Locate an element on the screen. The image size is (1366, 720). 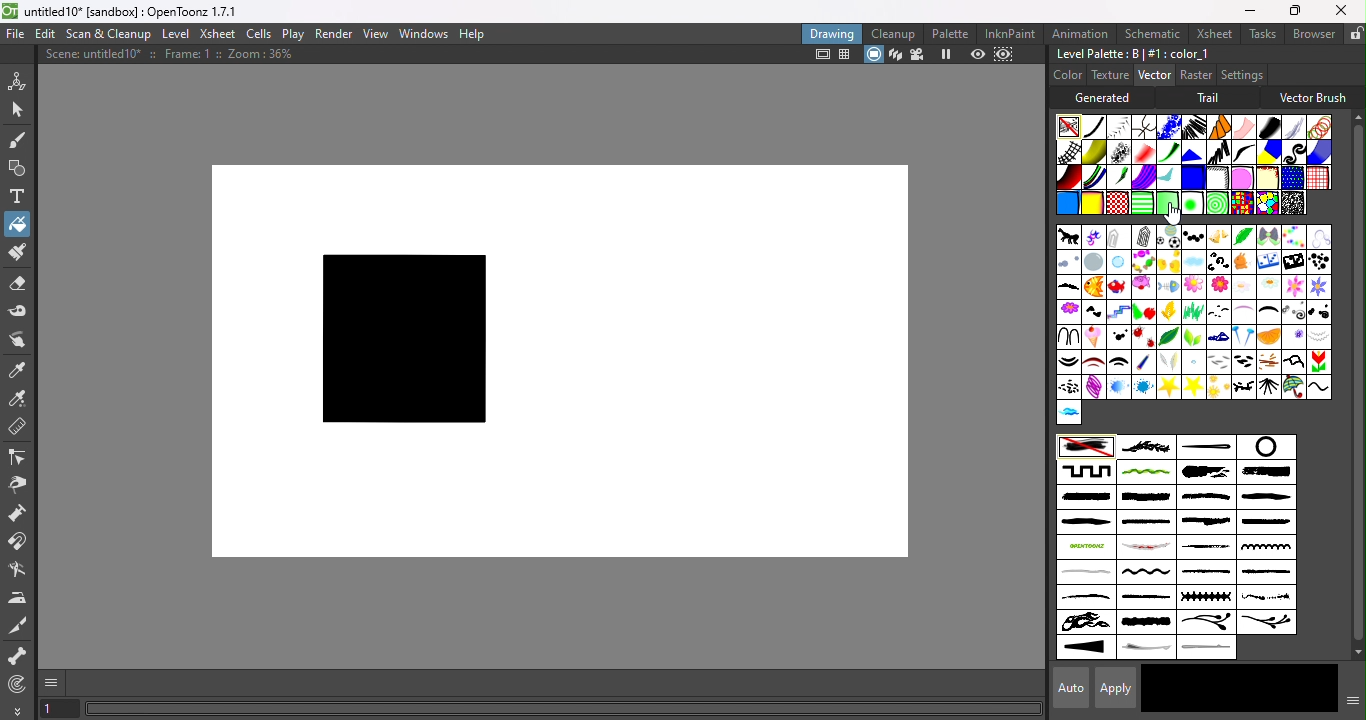
ant is located at coordinates (1068, 238).